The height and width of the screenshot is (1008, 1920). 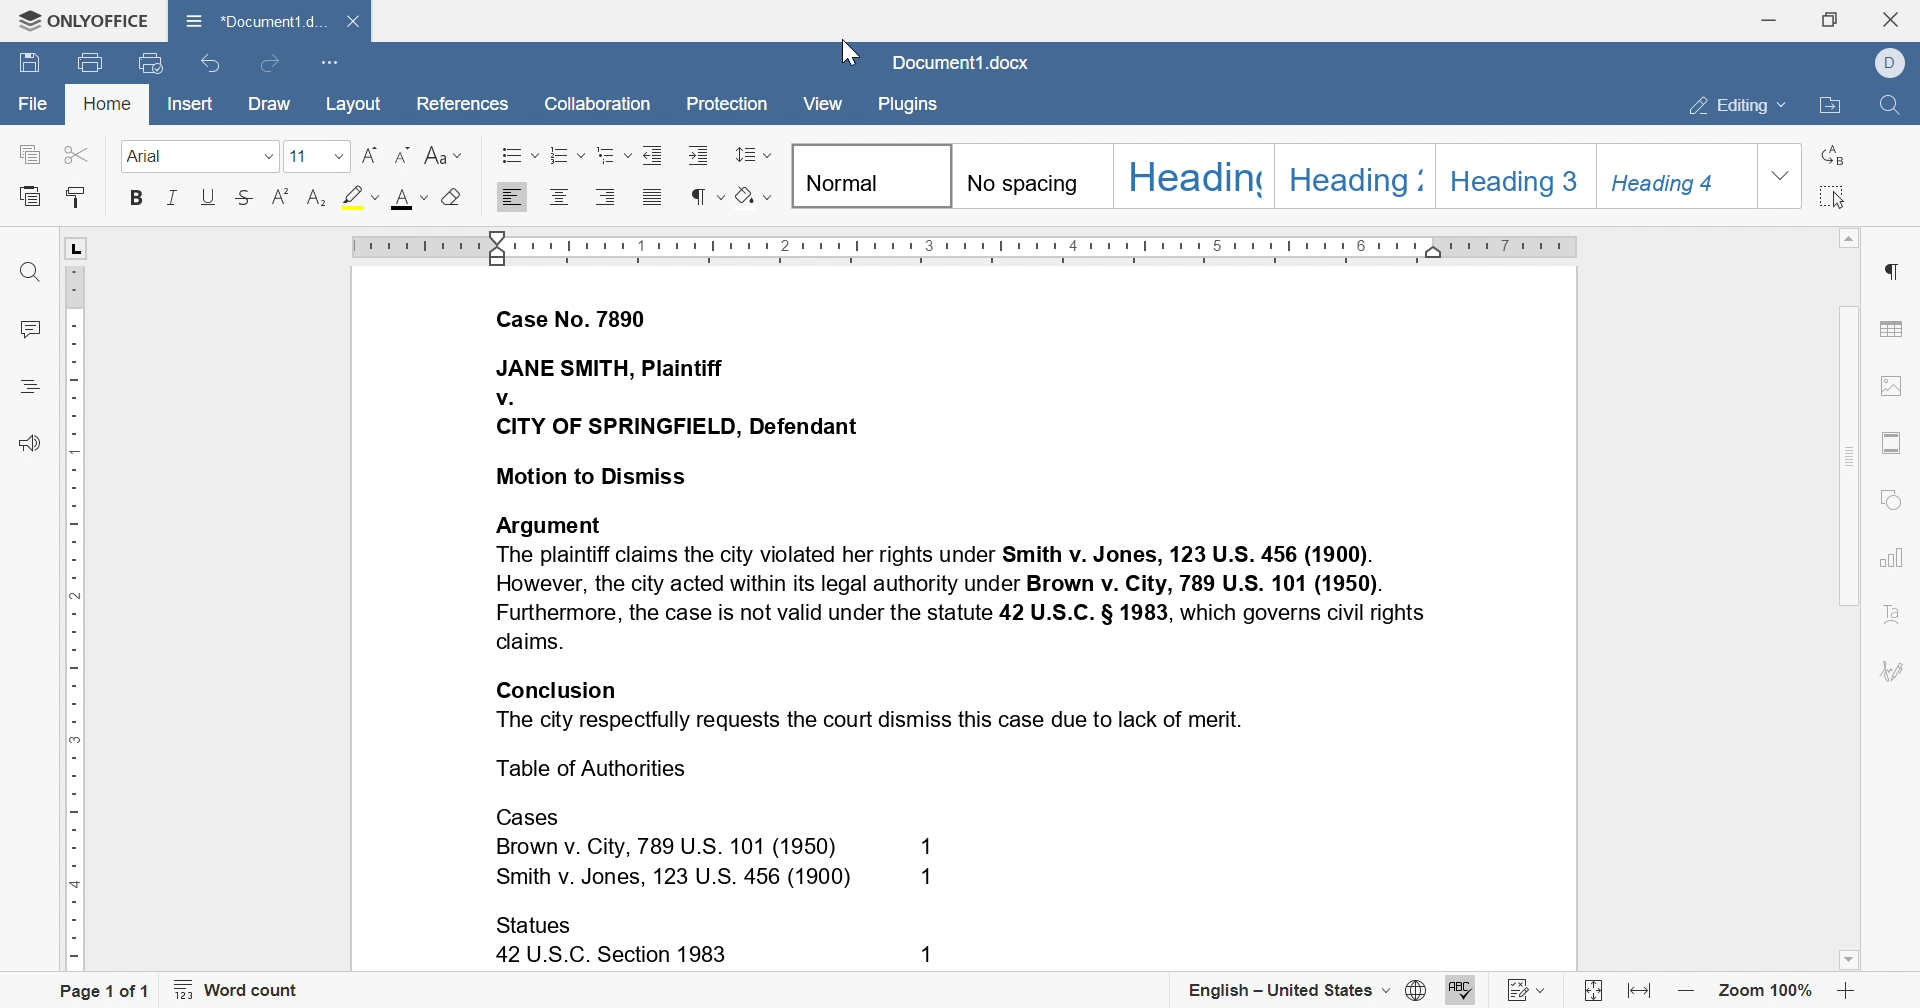 What do you see at coordinates (754, 194) in the screenshot?
I see `shading` at bounding box center [754, 194].